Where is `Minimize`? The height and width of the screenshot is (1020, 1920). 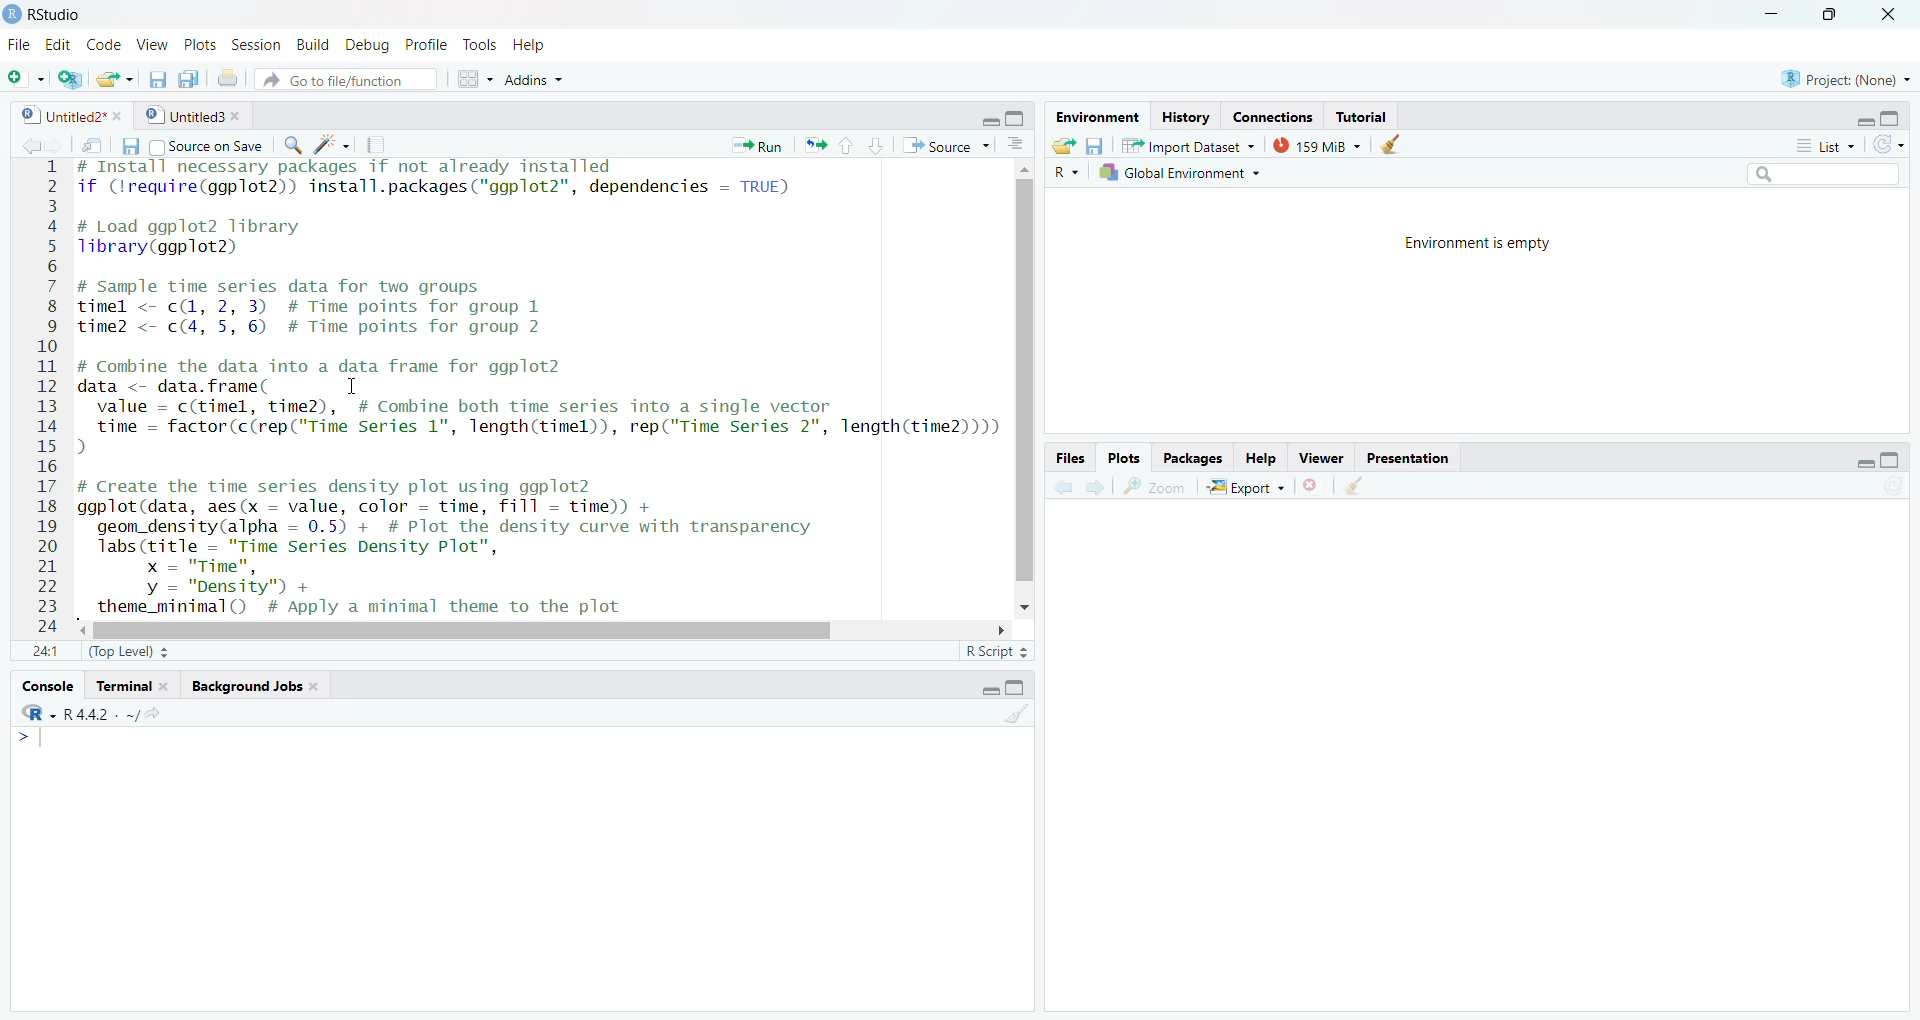 Minimize is located at coordinates (1862, 118).